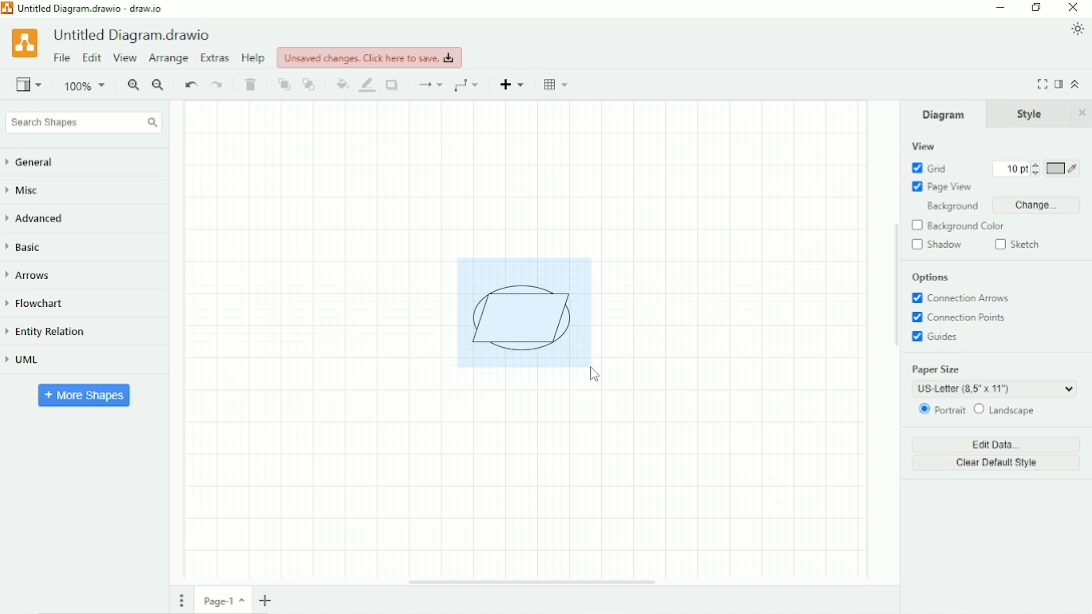 The width and height of the screenshot is (1092, 614). I want to click on Misc, so click(29, 192).